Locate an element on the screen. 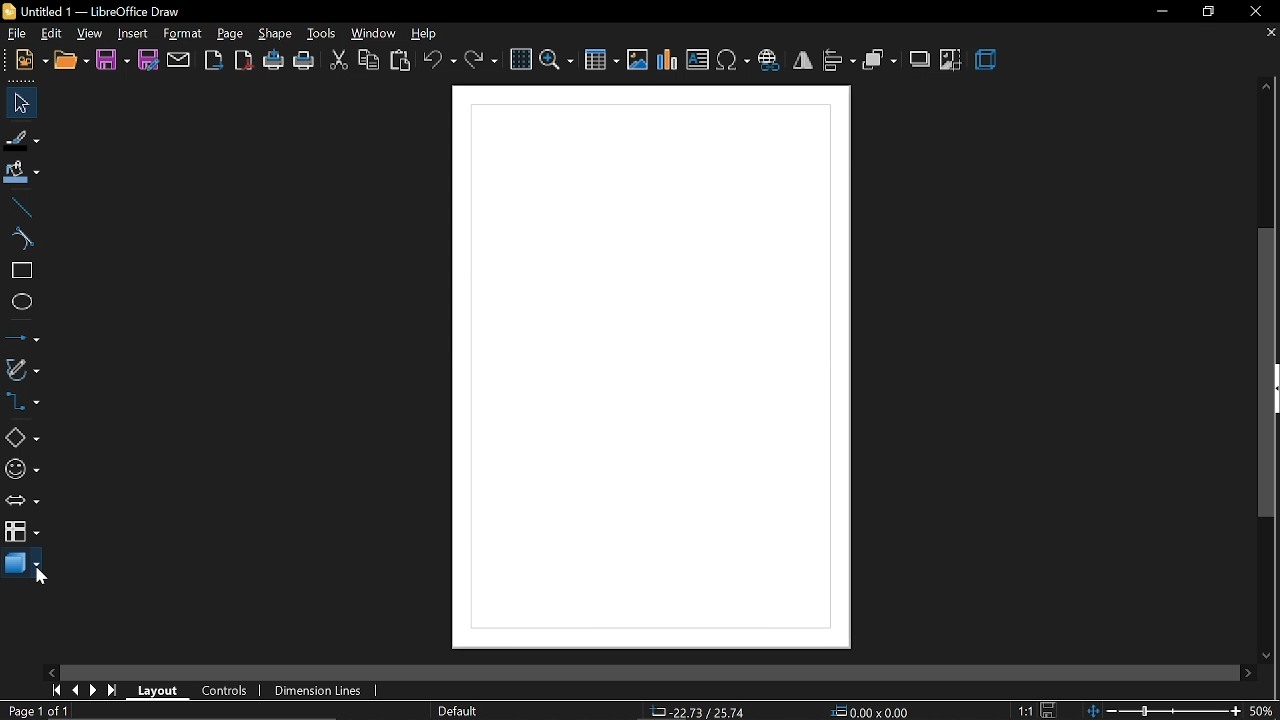  dimension lines is located at coordinates (319, 691).